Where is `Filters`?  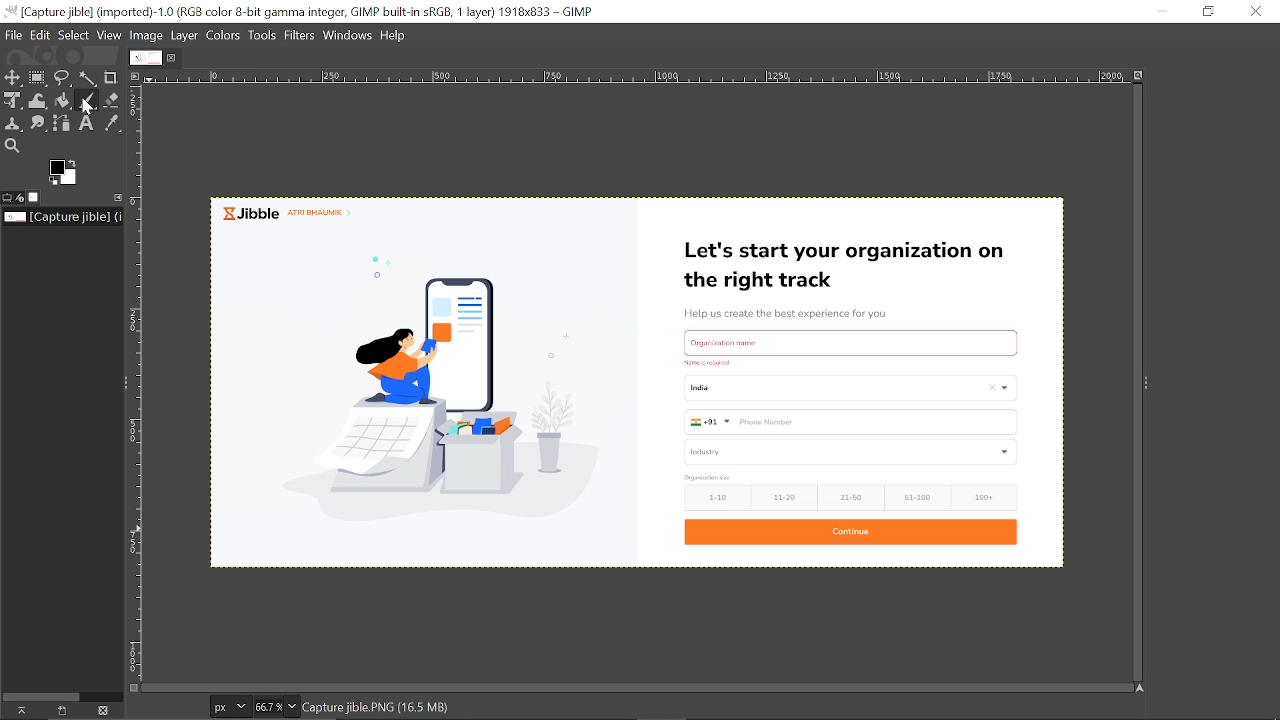
Filters is located at coordinates (301, 37).